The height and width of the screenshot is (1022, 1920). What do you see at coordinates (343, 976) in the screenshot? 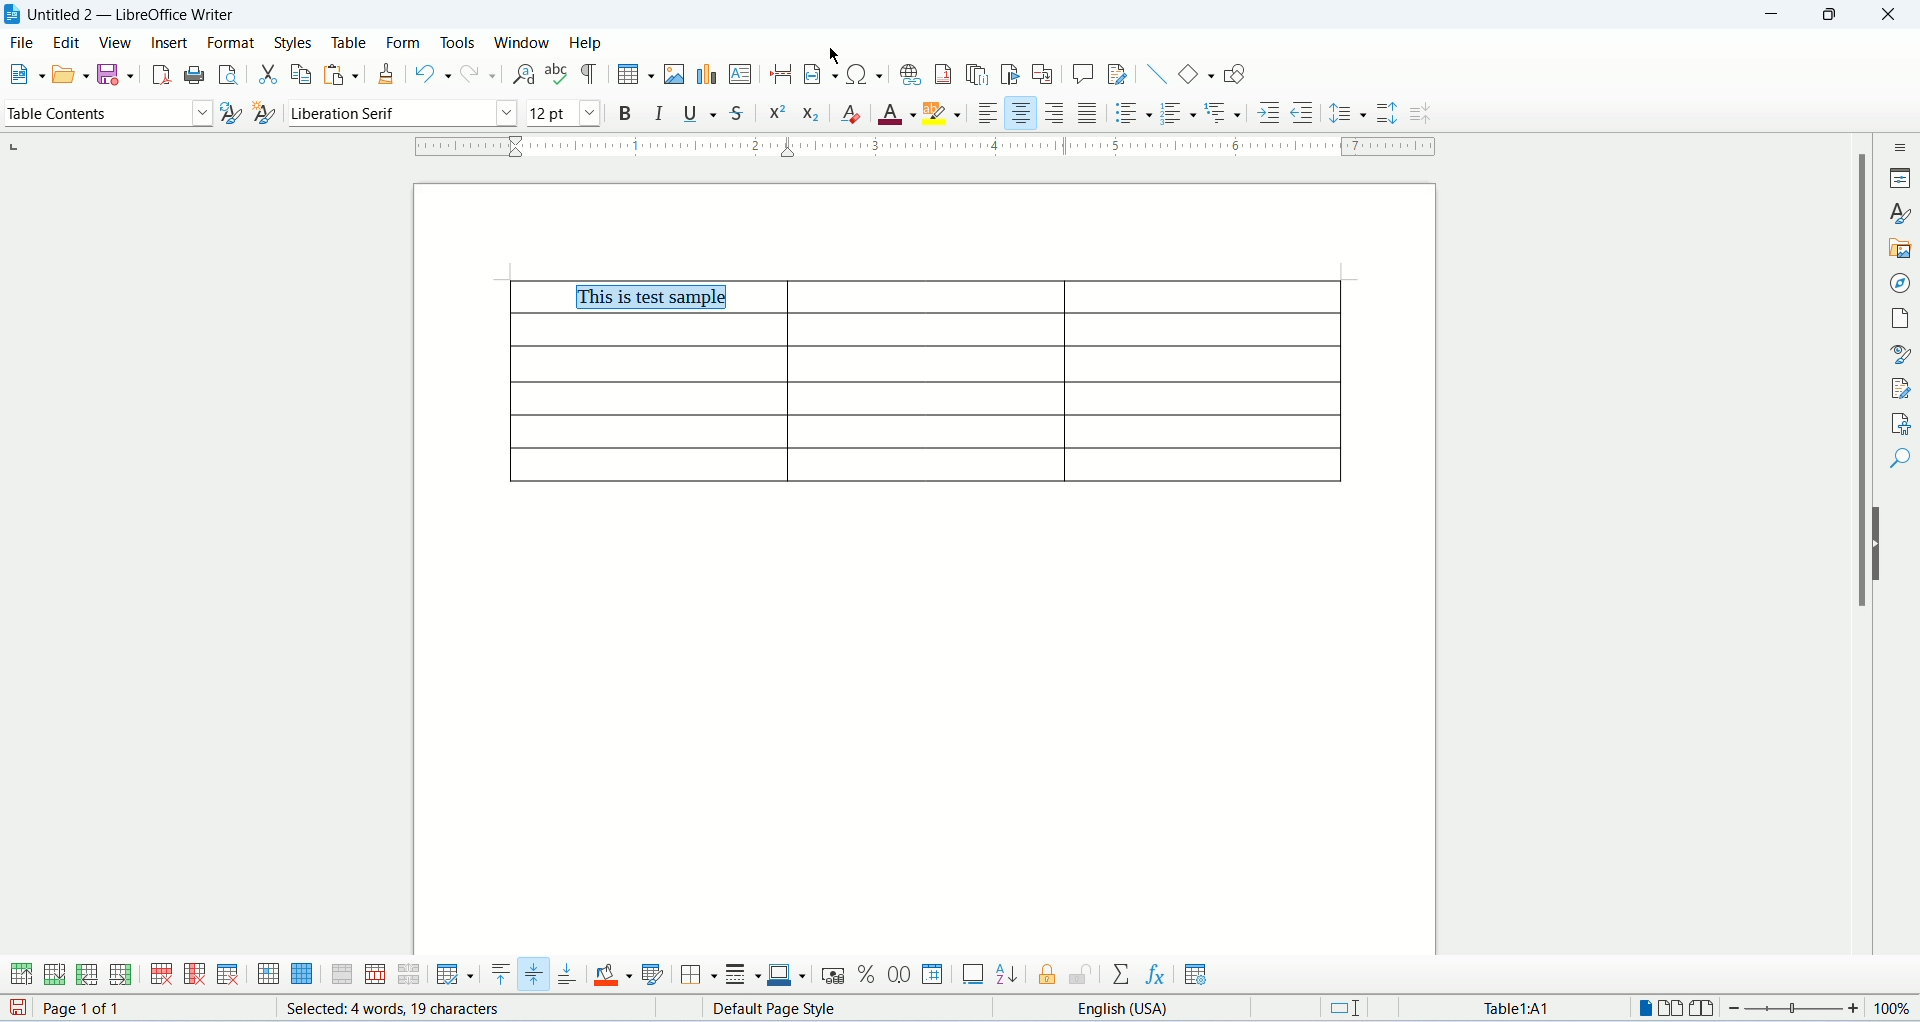
I see `merge cells` at bounding box center [343, 976].